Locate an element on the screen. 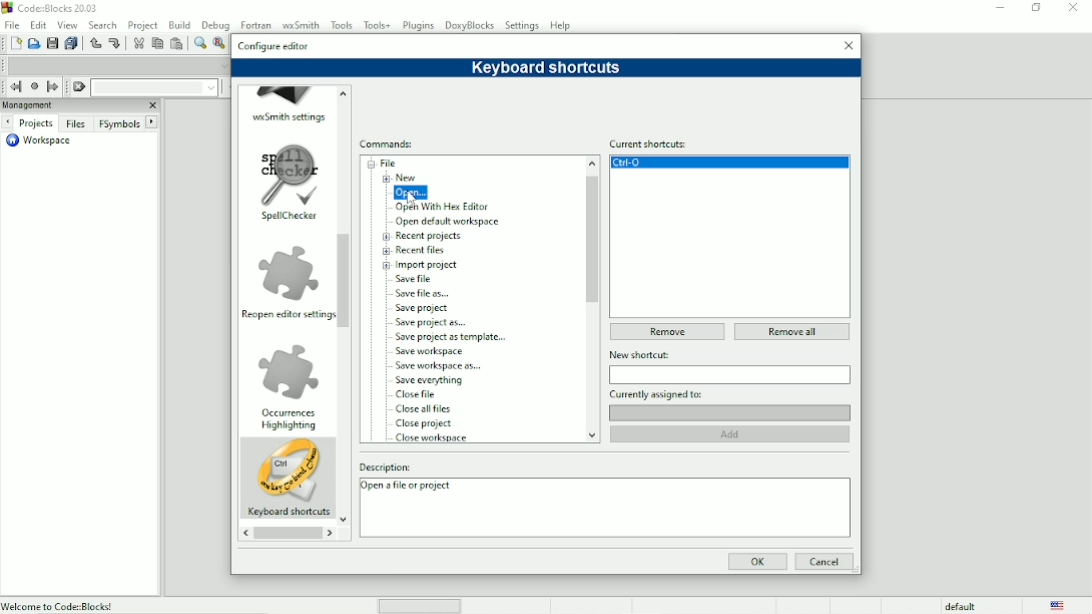 This screenshot has width=1092, height=614. Help is located at coordinates (562, 25).